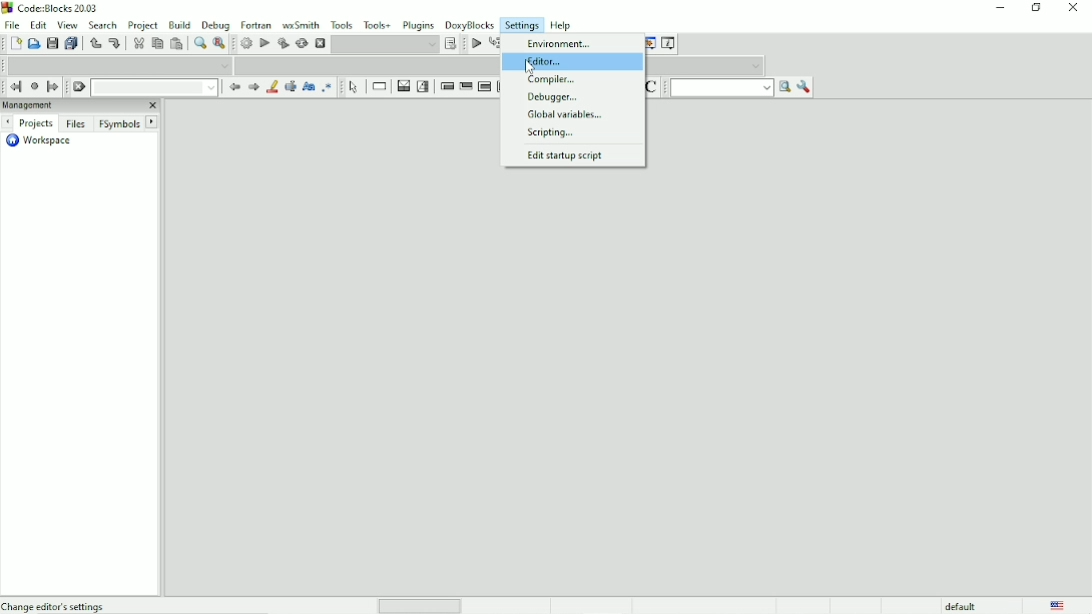 The width and height of the screenshot is (1092, 614). Describe the element at coordinates (14, 87) in the screenshot. I see `Jump back` at that location.